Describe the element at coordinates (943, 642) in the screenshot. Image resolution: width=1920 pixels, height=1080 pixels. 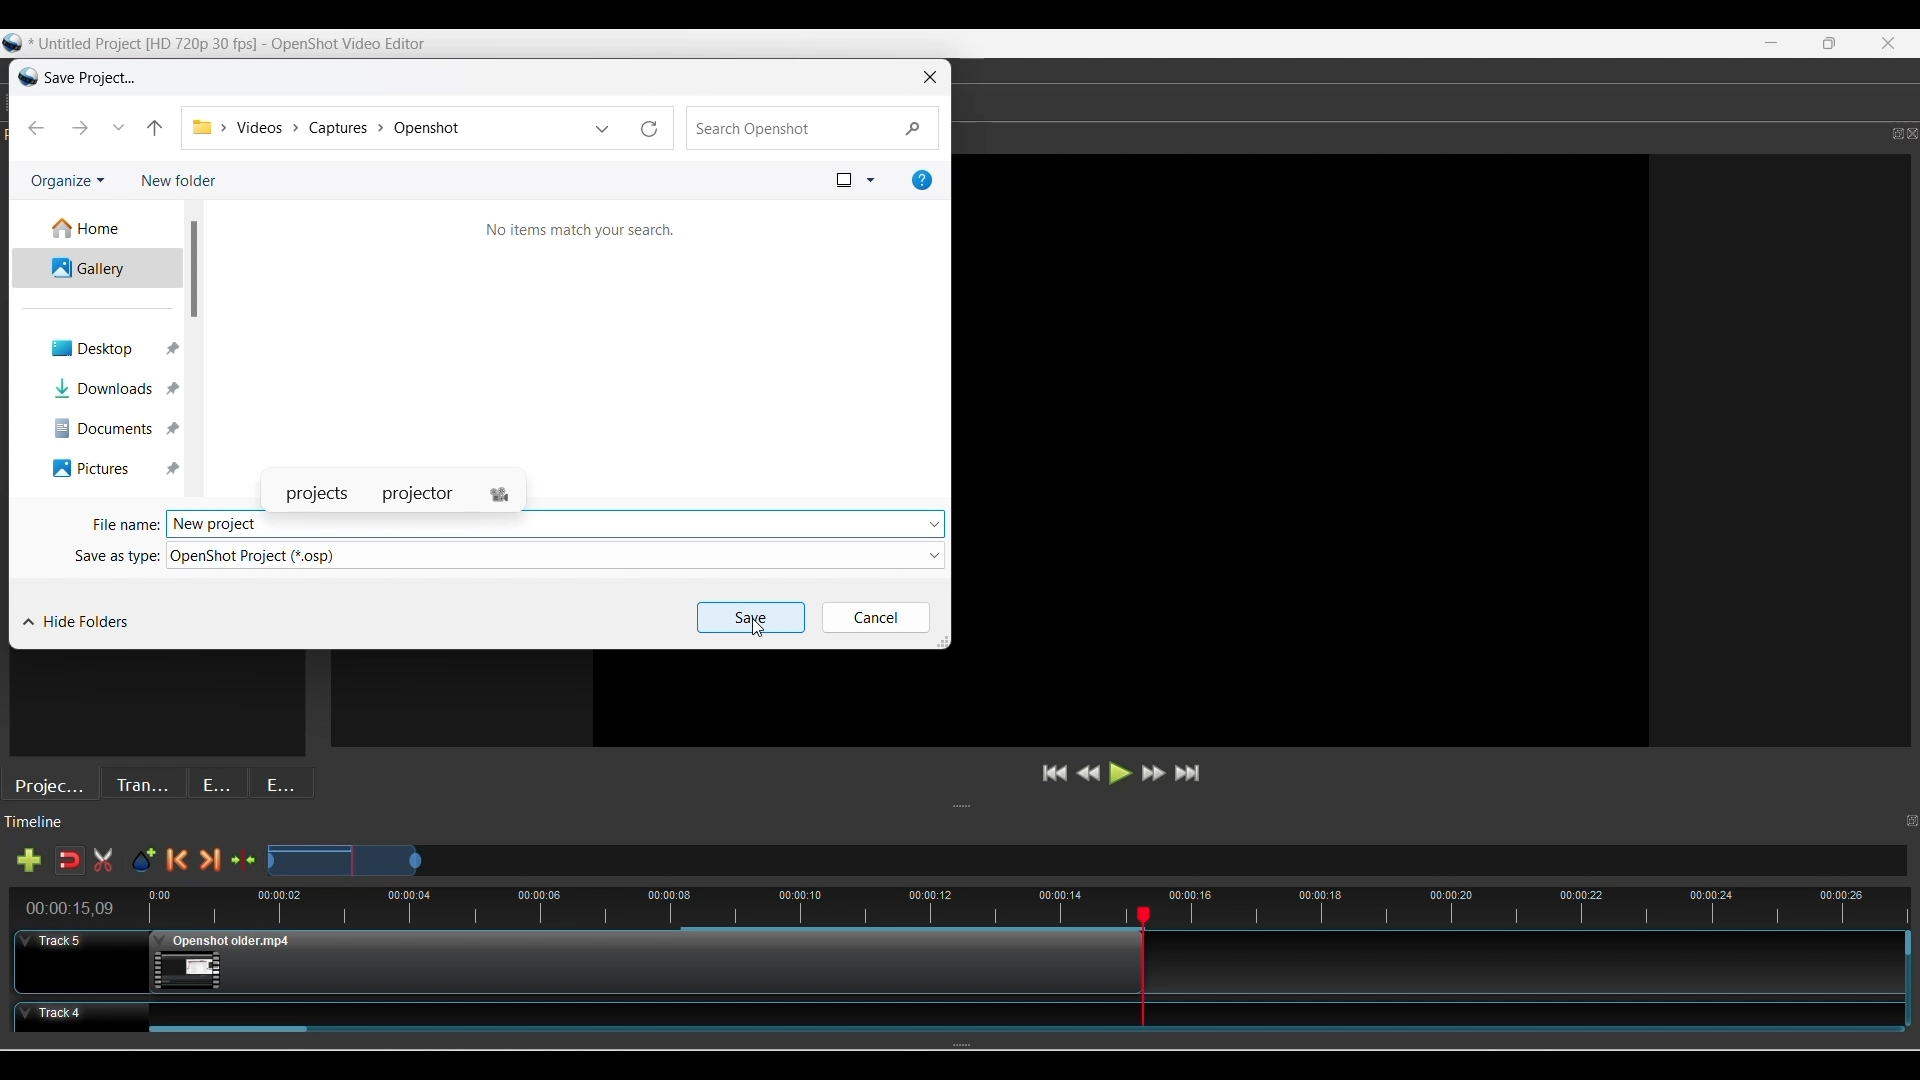
I see `Change width/height of window` at that location.